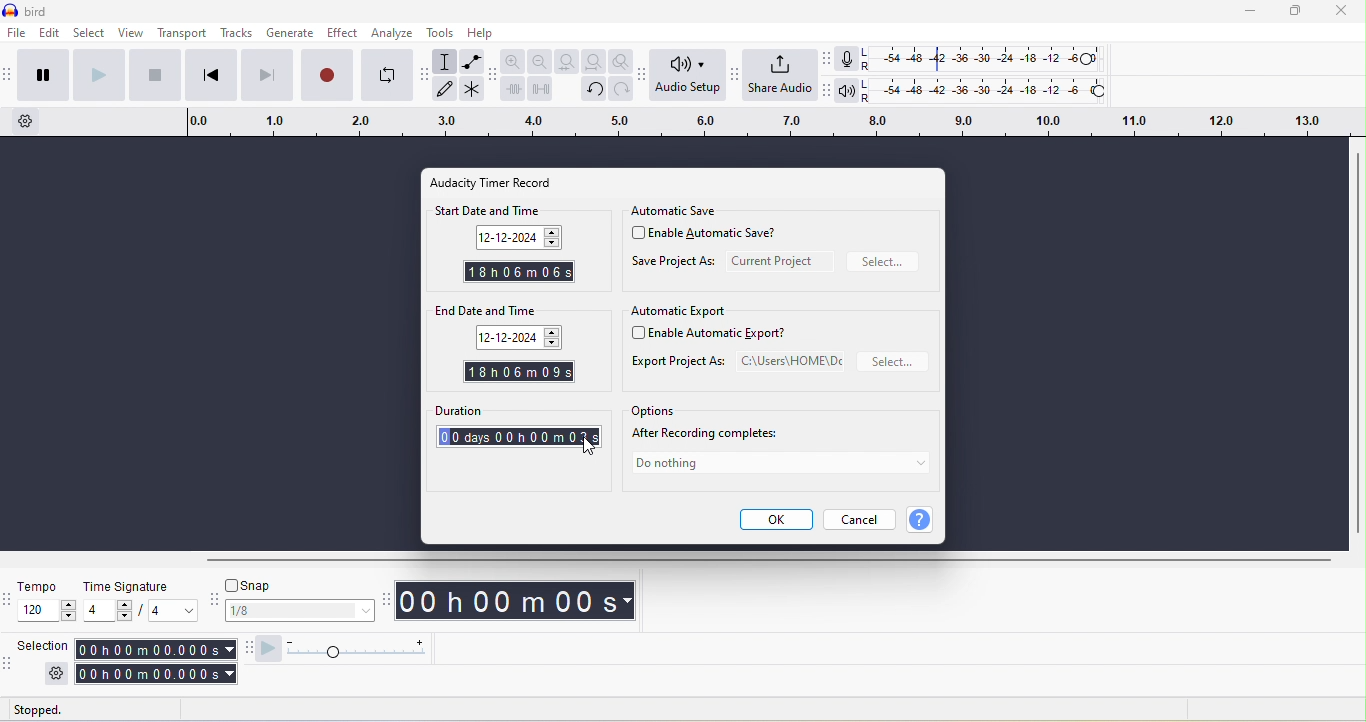 This screenshot has height=722, width=1366. Describe the element at coordinates (521, 371) in the screenshot. I see `end time changed` at that location.